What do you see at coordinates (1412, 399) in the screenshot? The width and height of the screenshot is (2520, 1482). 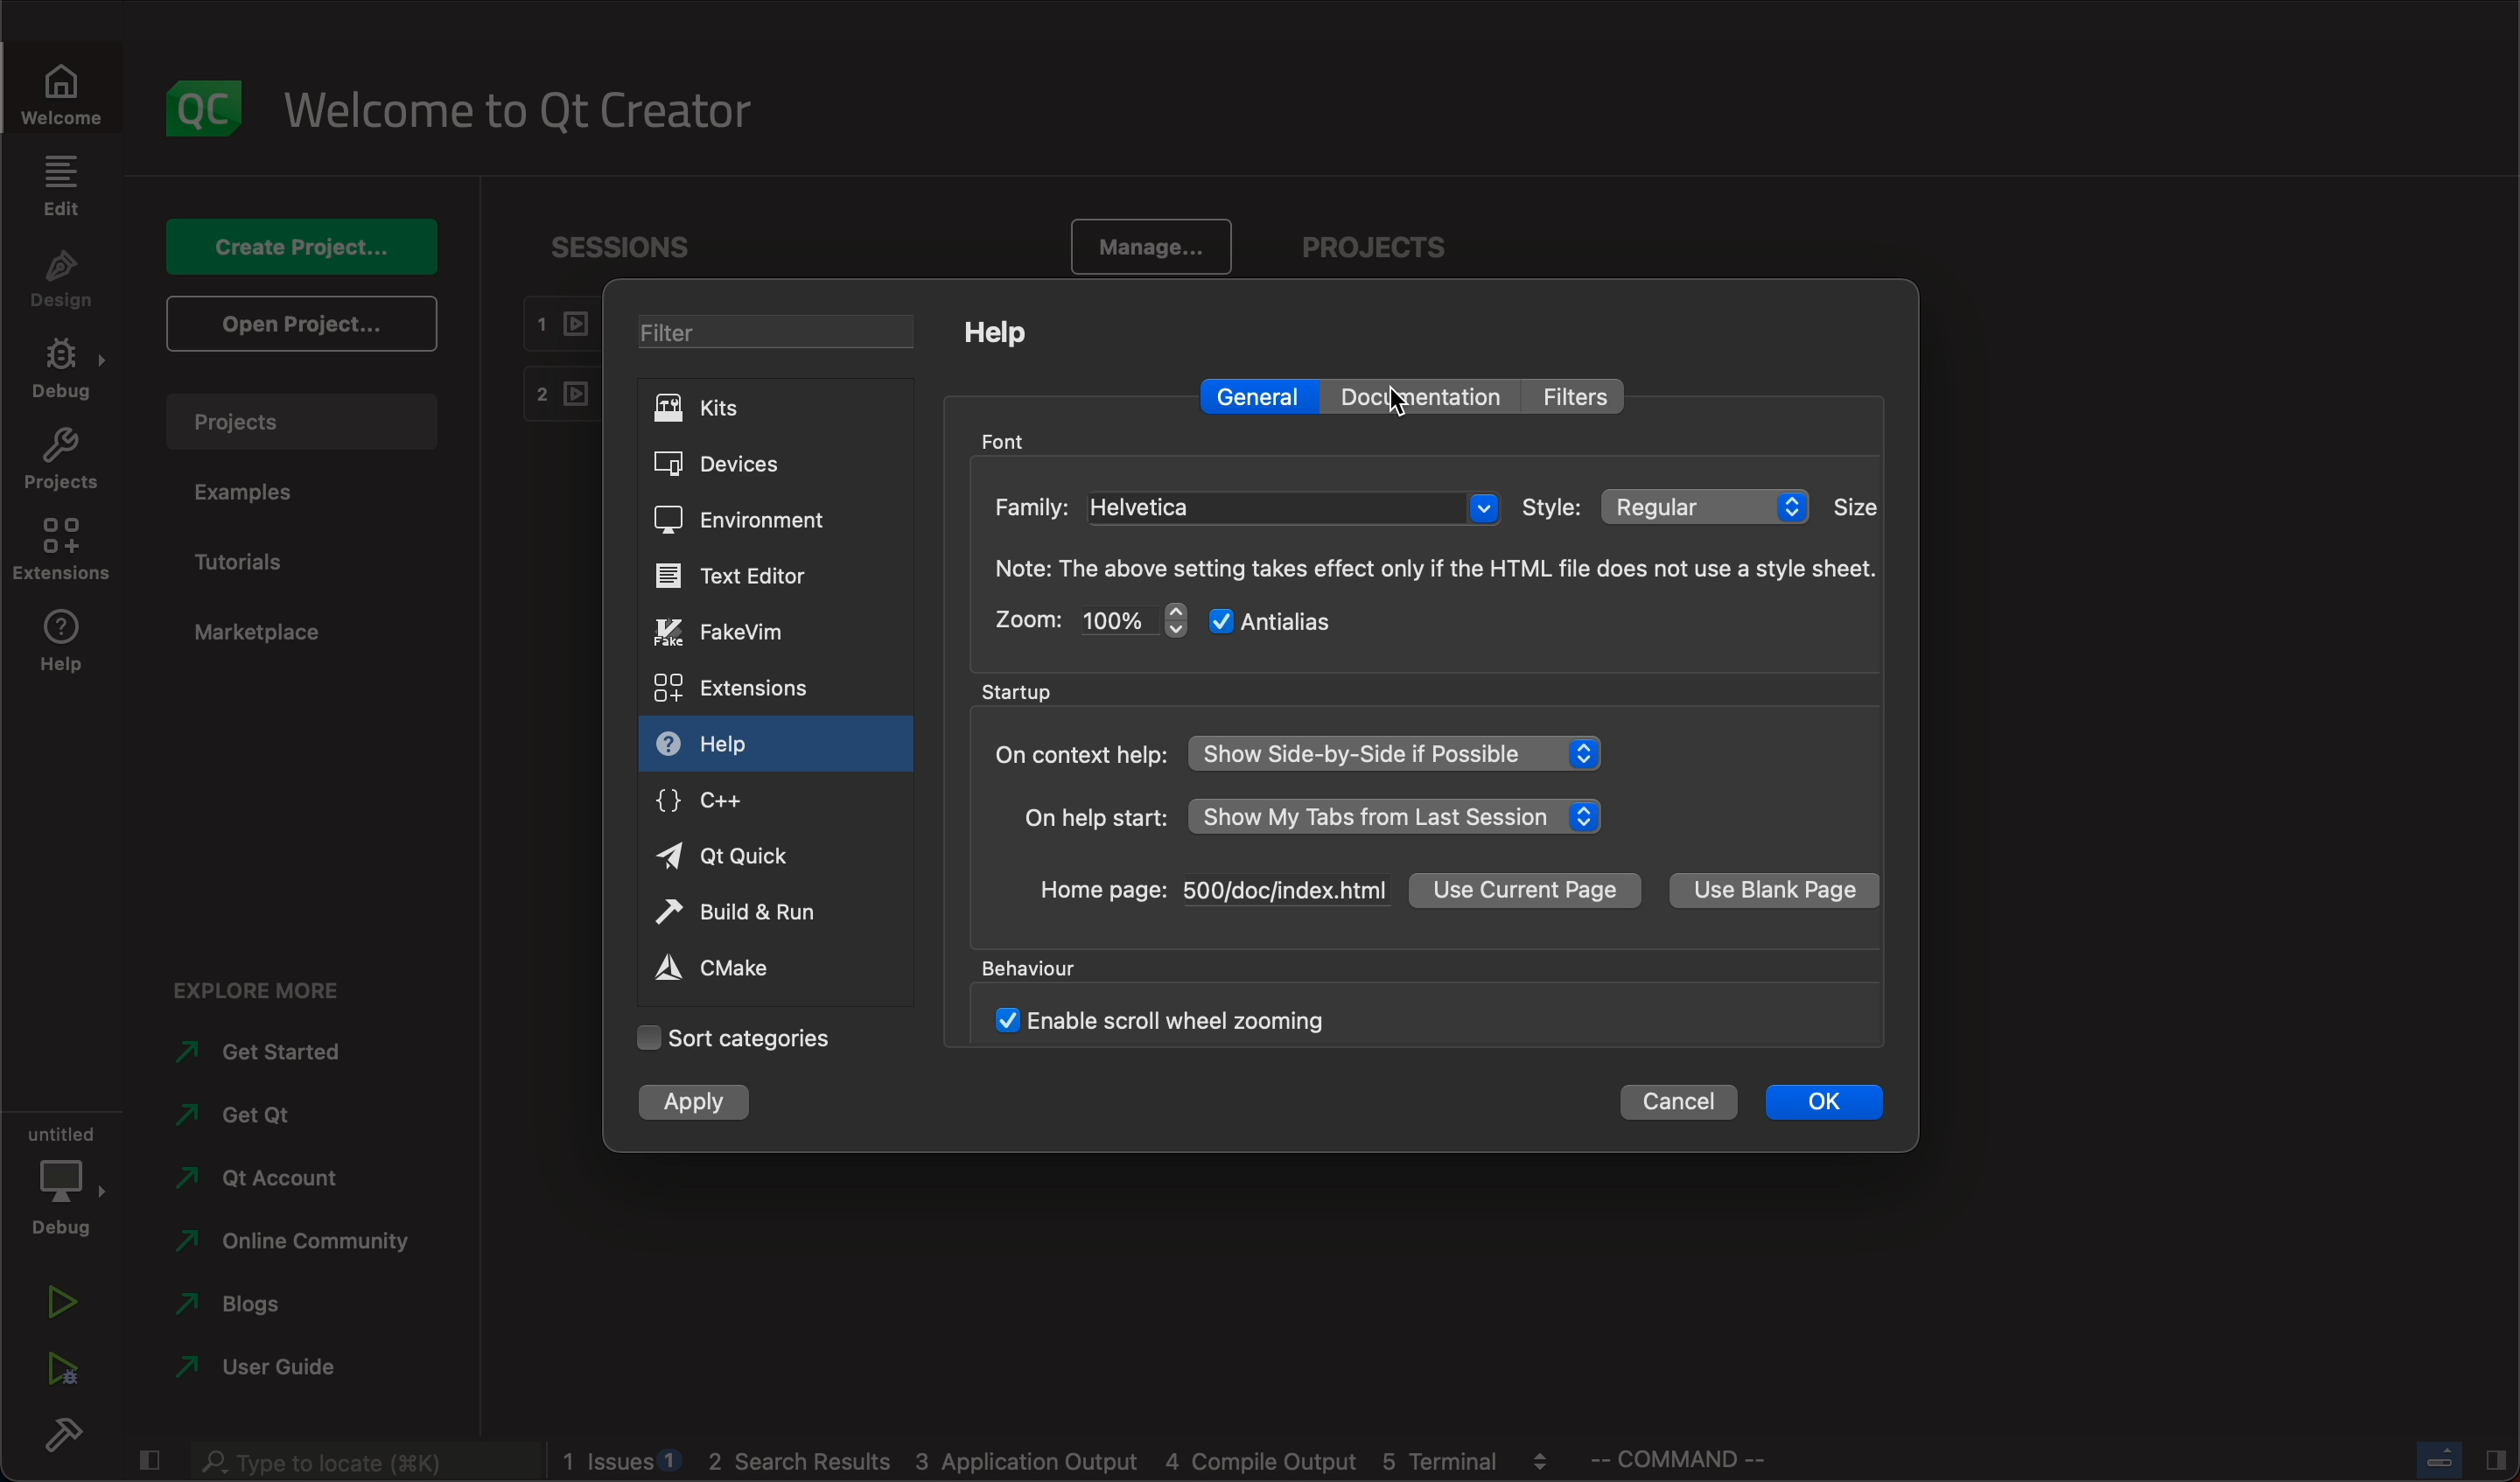 I see `cursor` at bounding box center [1412, 399].